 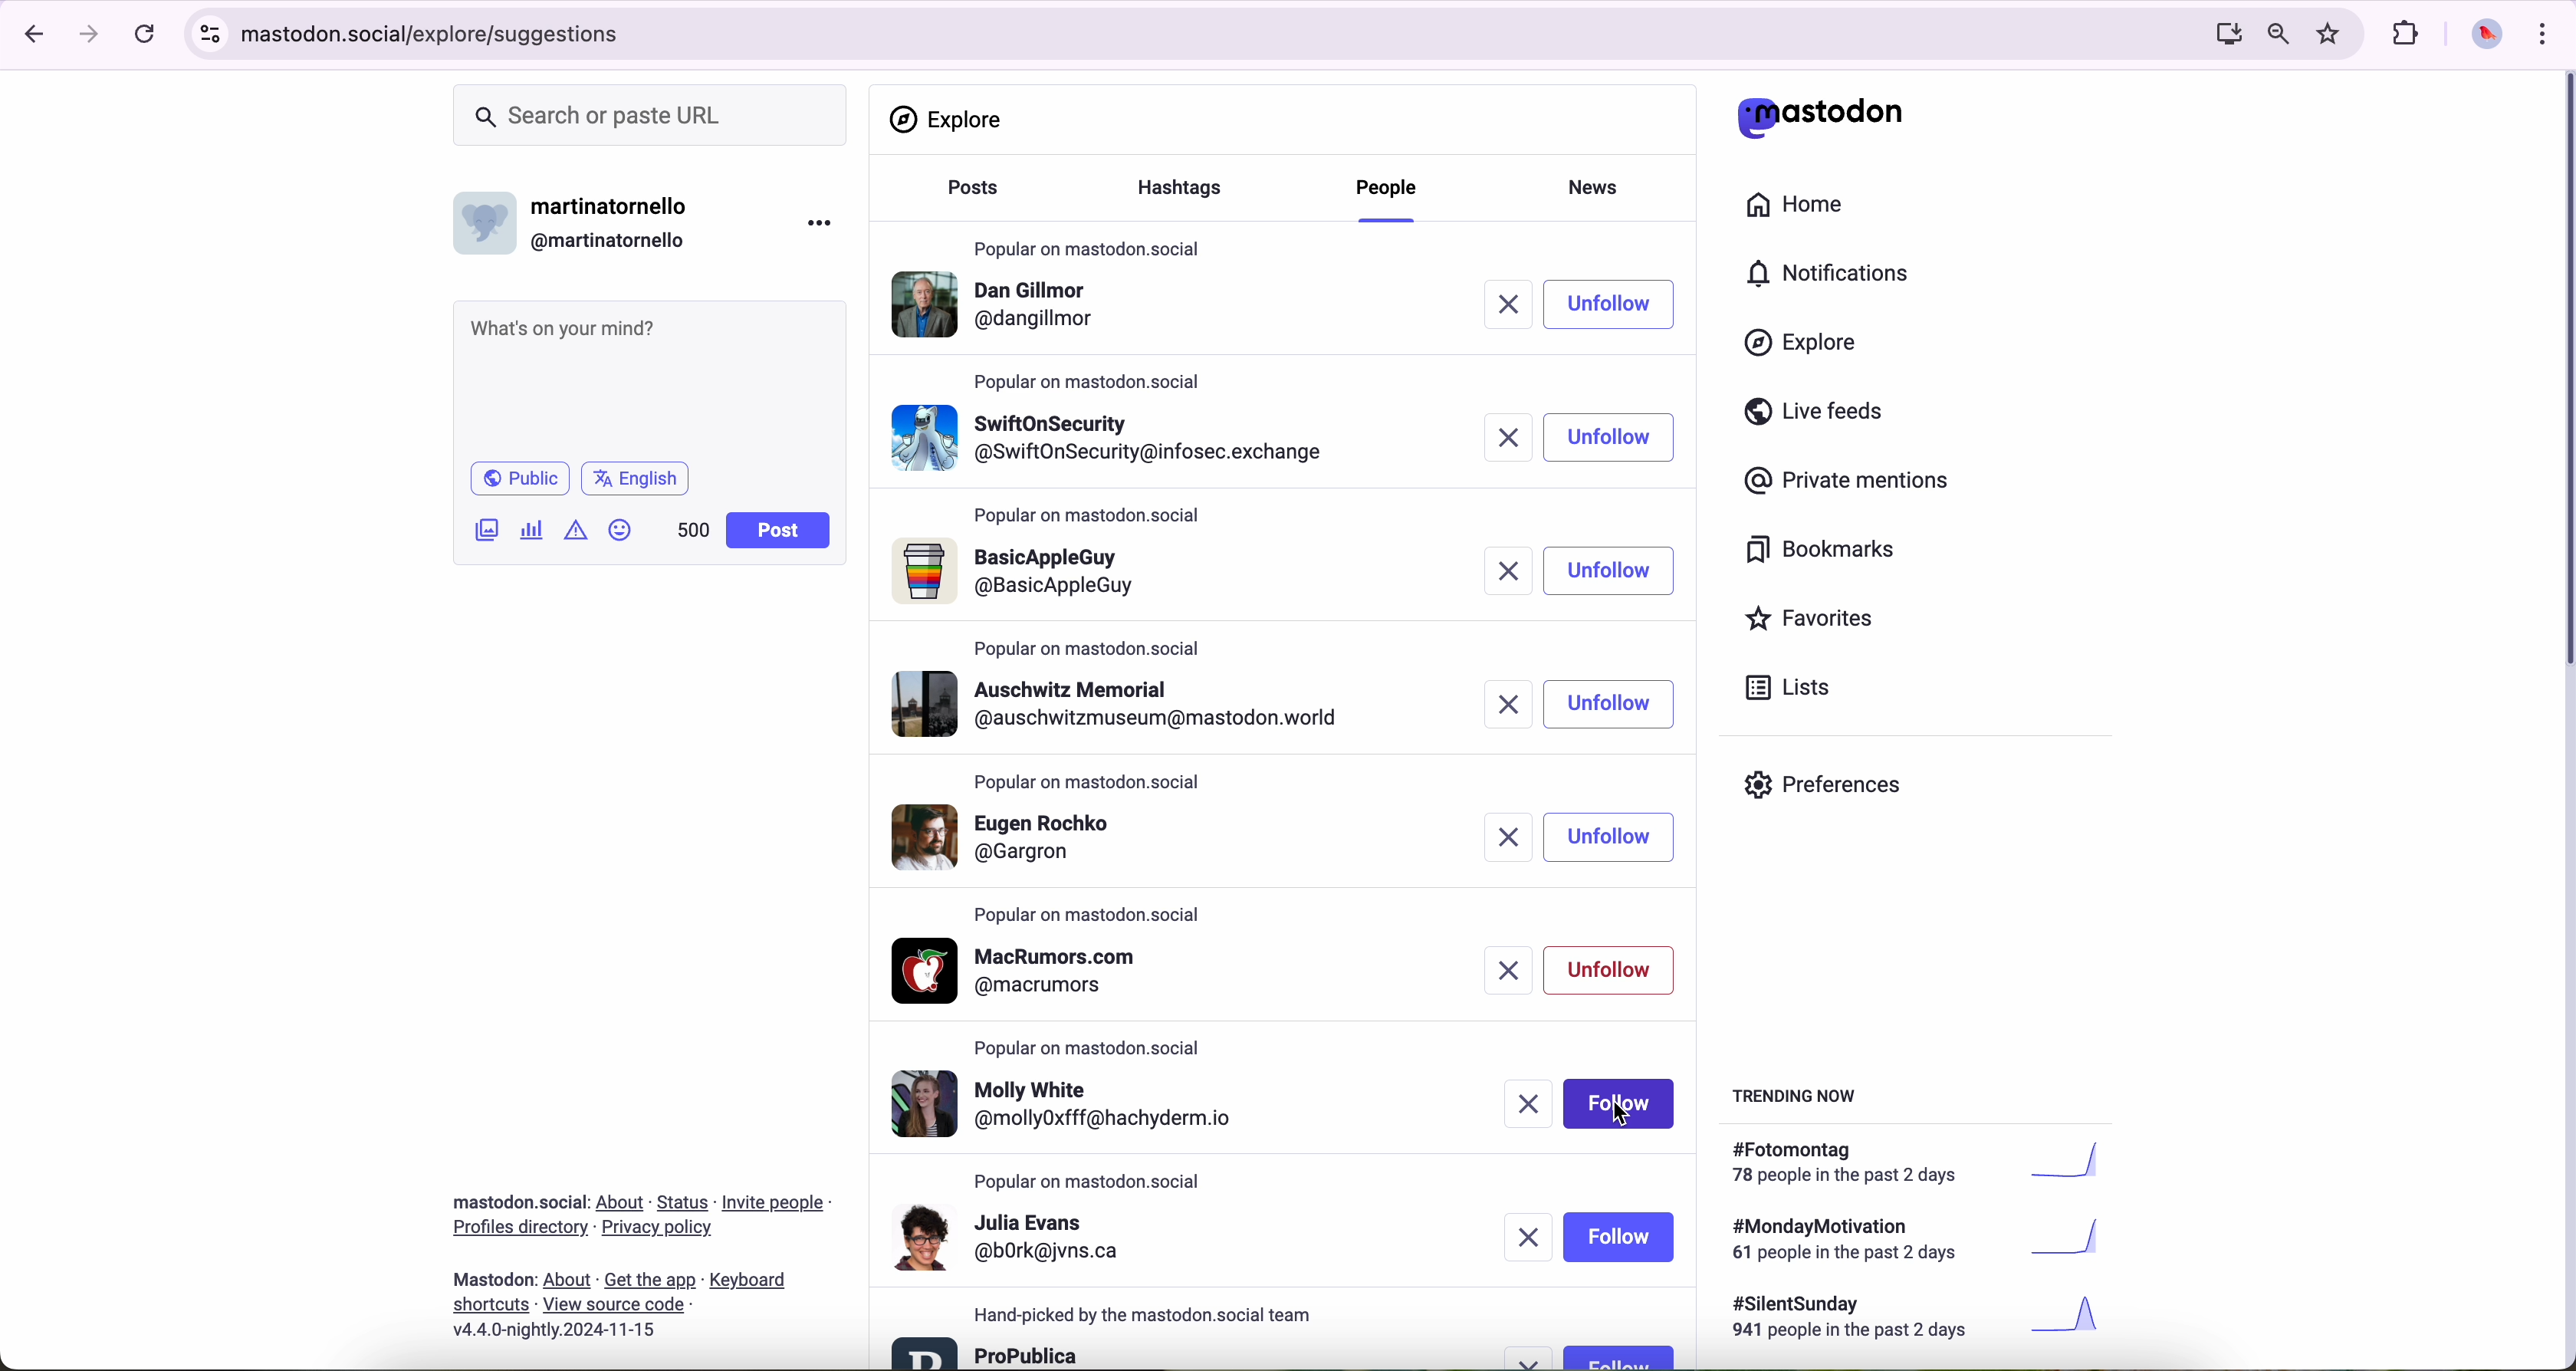 What do you see at coordinates (2481, 36) in the screenshot?
I see `profile picture` at bounding box center [2481, 36].